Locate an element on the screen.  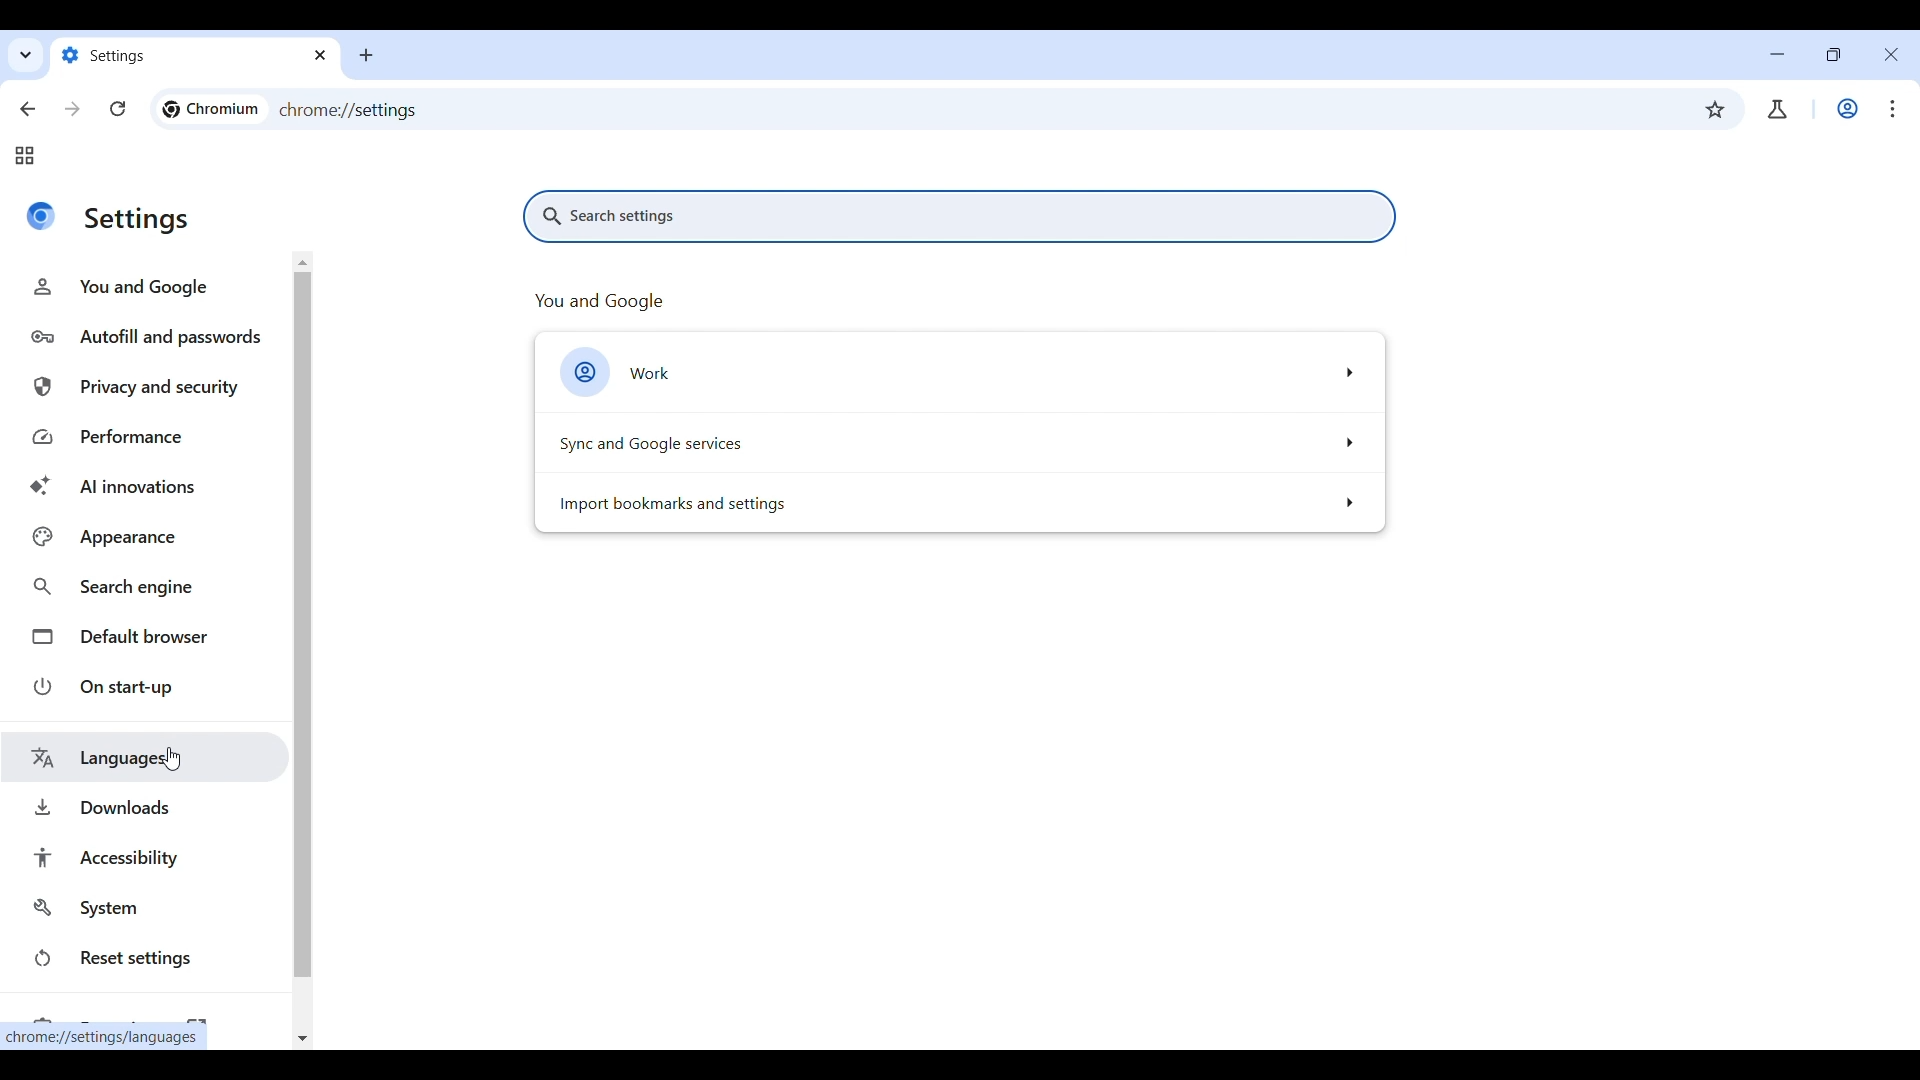
System is located at coordinates (148, 908).